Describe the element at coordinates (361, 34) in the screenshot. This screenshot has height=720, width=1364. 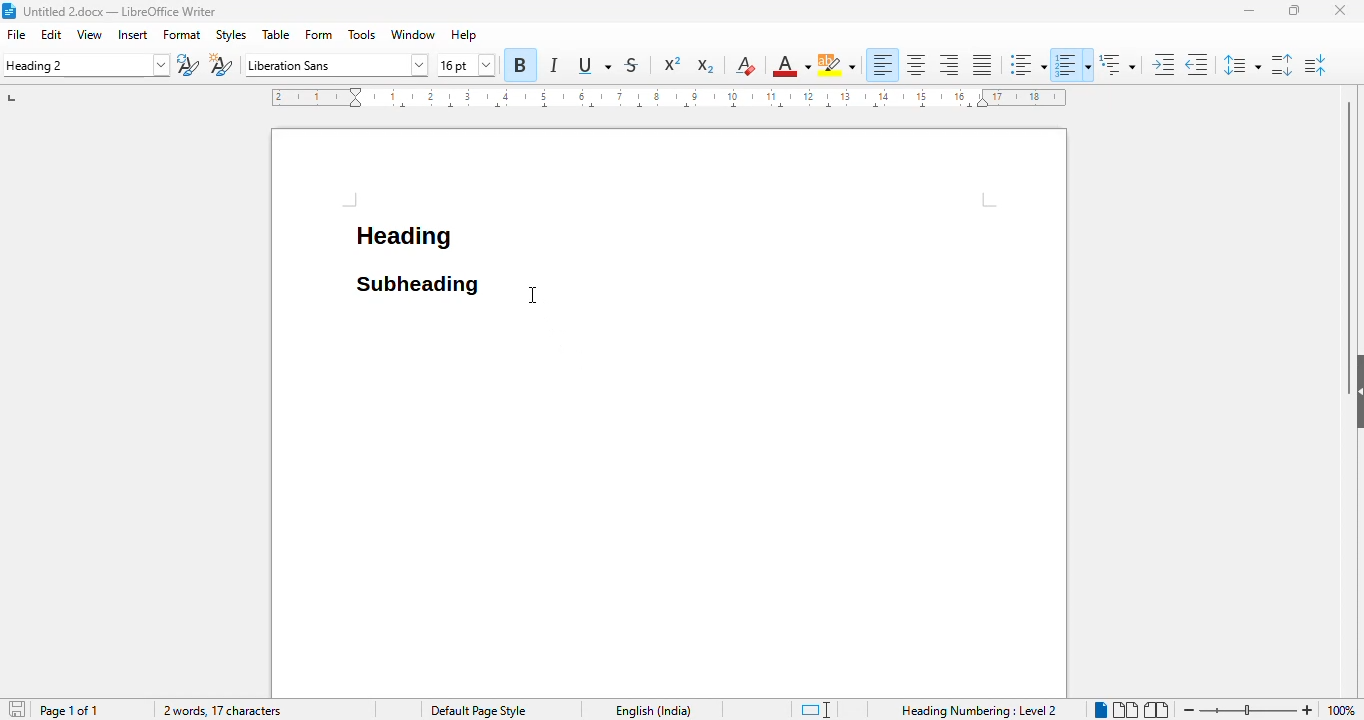
I see `tools` at that location.